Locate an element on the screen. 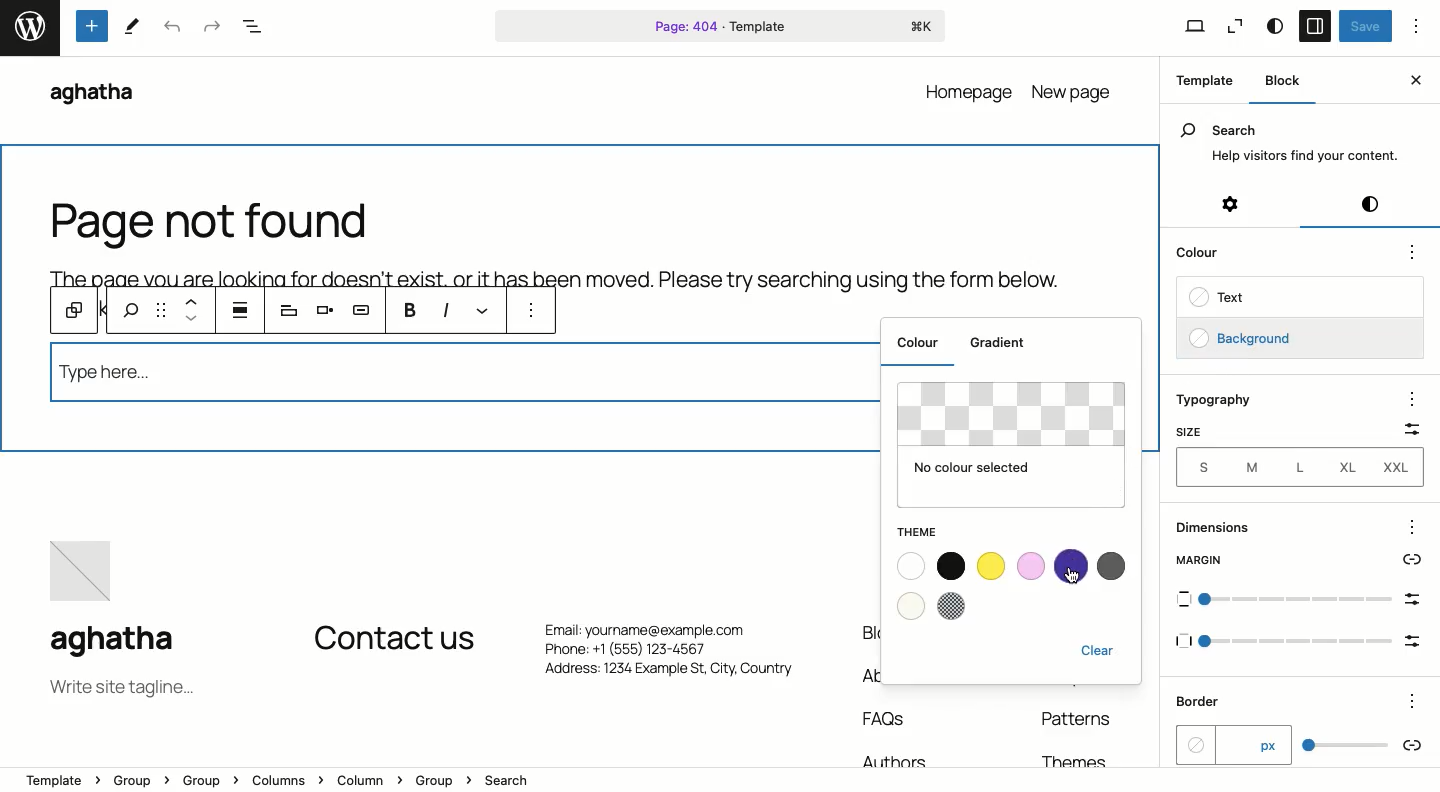 The image size is (1440, 792). Border is located at coordinates (1202, 702).